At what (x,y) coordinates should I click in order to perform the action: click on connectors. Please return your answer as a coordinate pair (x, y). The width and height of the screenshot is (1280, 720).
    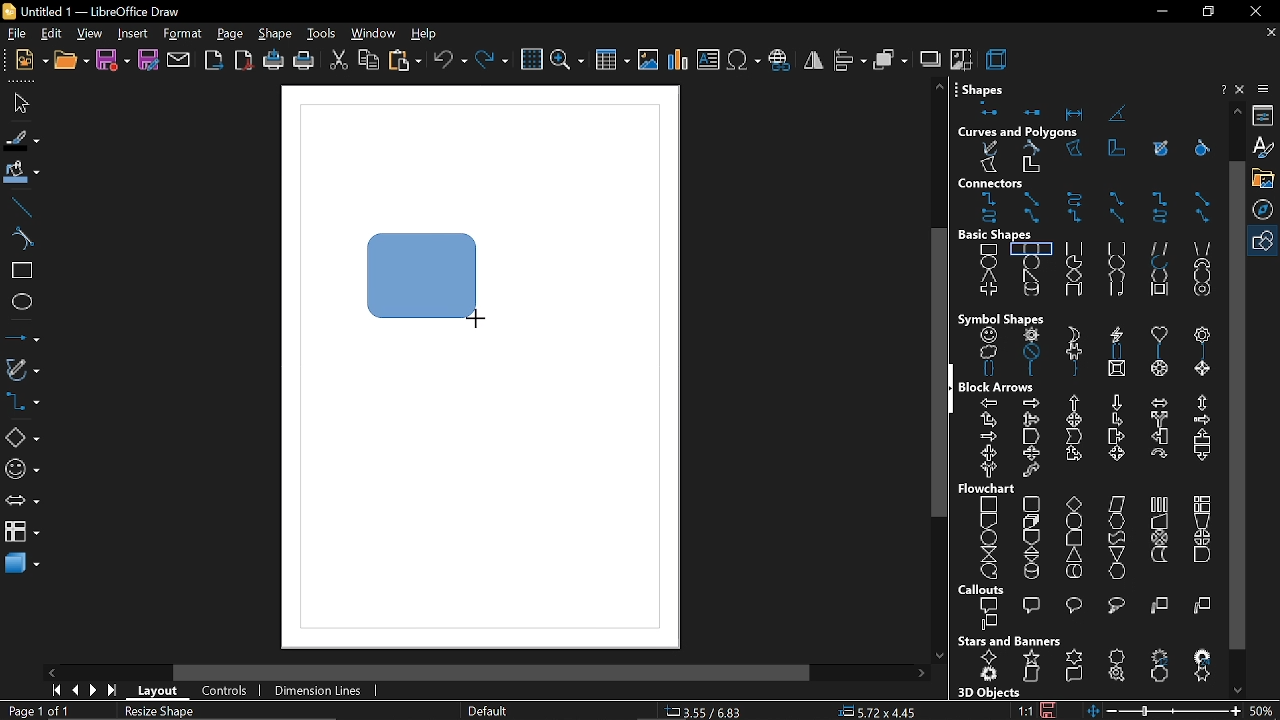
    Looking at the image, I should click on (22, 403).